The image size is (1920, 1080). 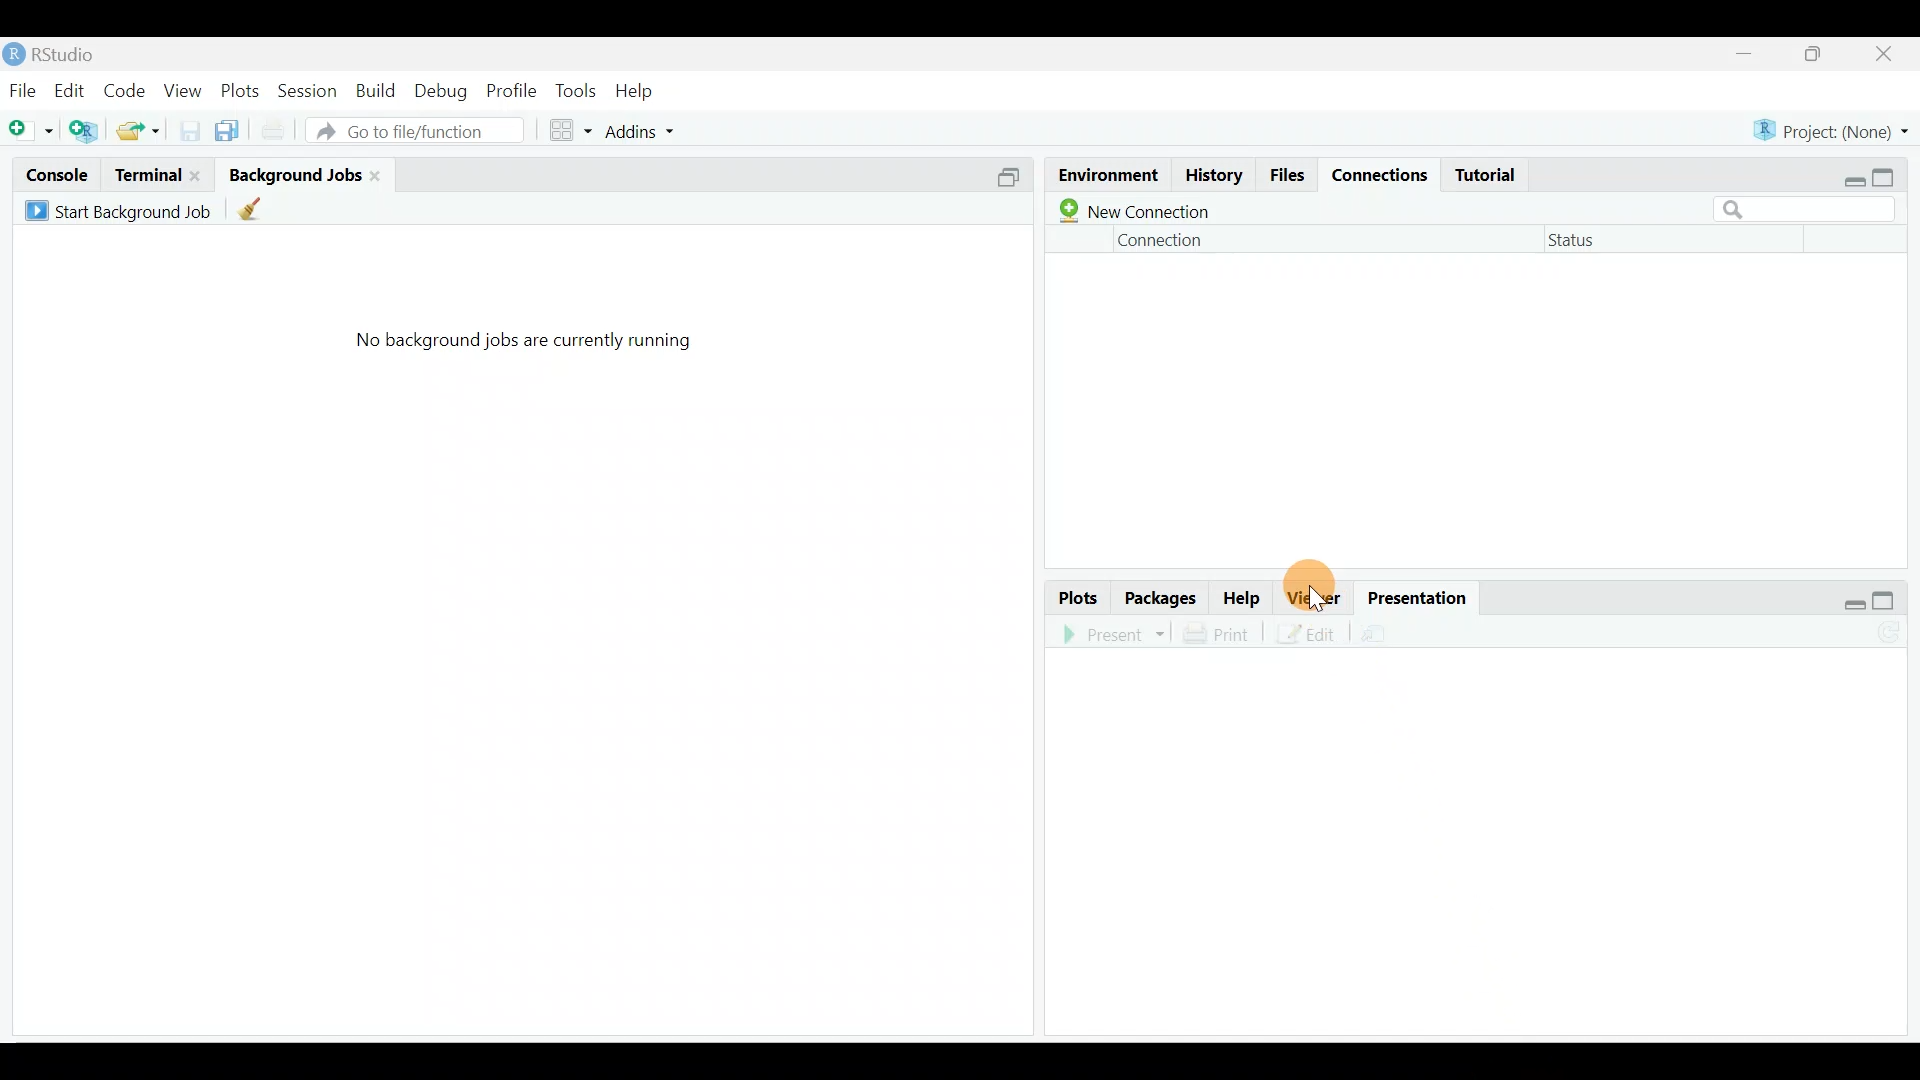 What do you see at coordinates (1886, 55) in the screenshot?
I see `Close` at bounding box center [1886, 55].